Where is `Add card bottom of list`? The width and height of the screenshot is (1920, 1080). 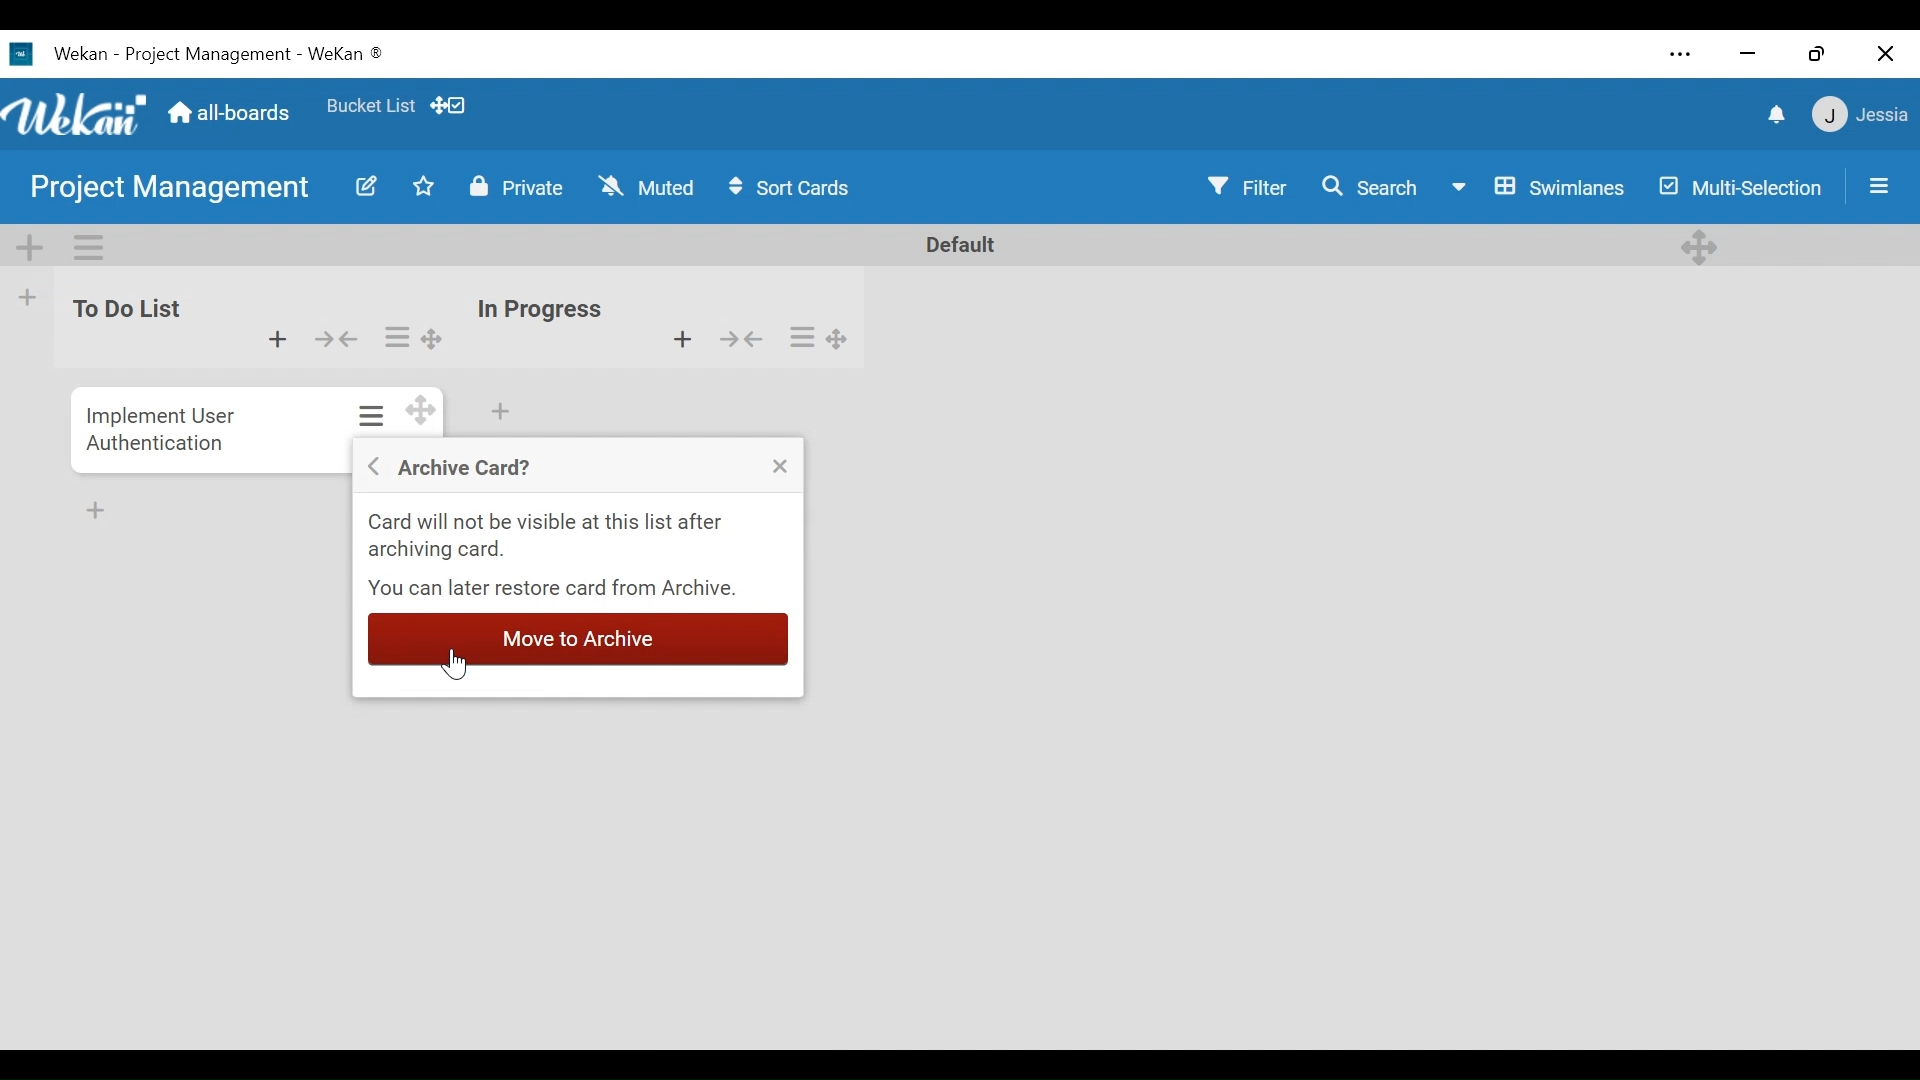 Add card bottom of list is located at coordinates (502, 412).